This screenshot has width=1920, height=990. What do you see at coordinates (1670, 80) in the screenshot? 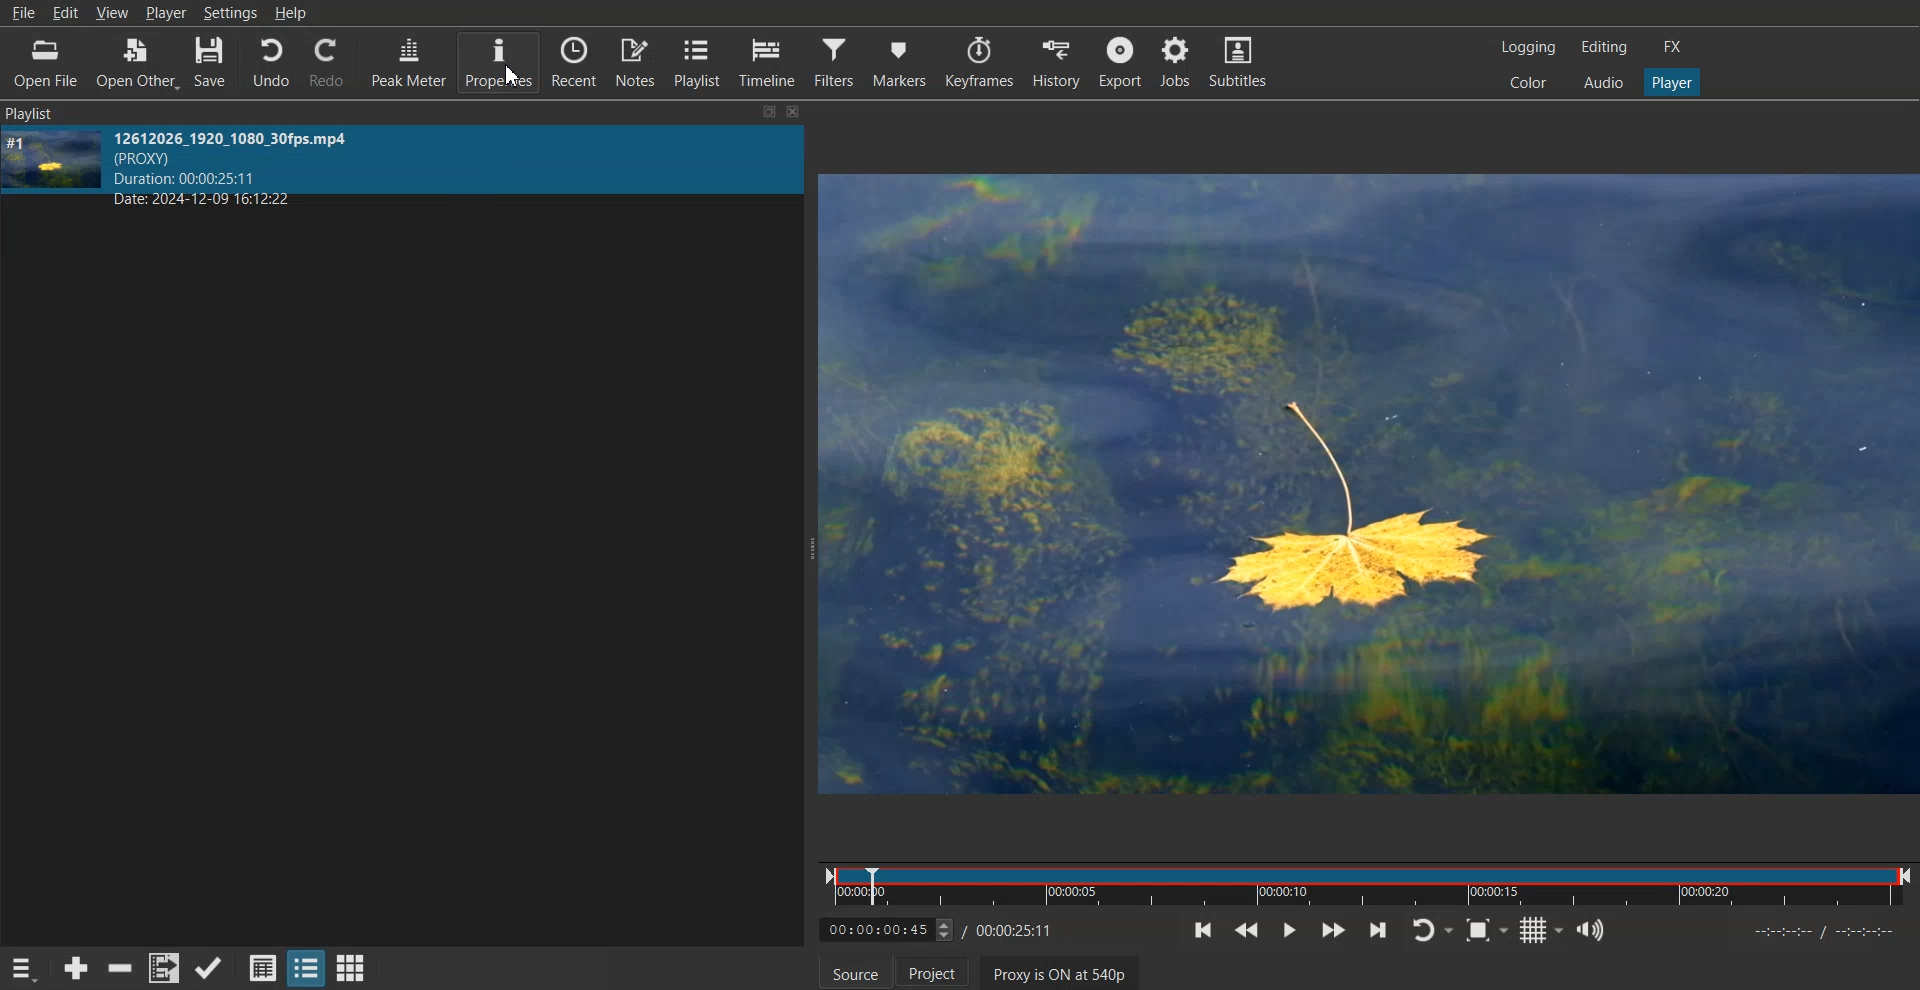
I see `Player one` at bounding box center [1670, 80].